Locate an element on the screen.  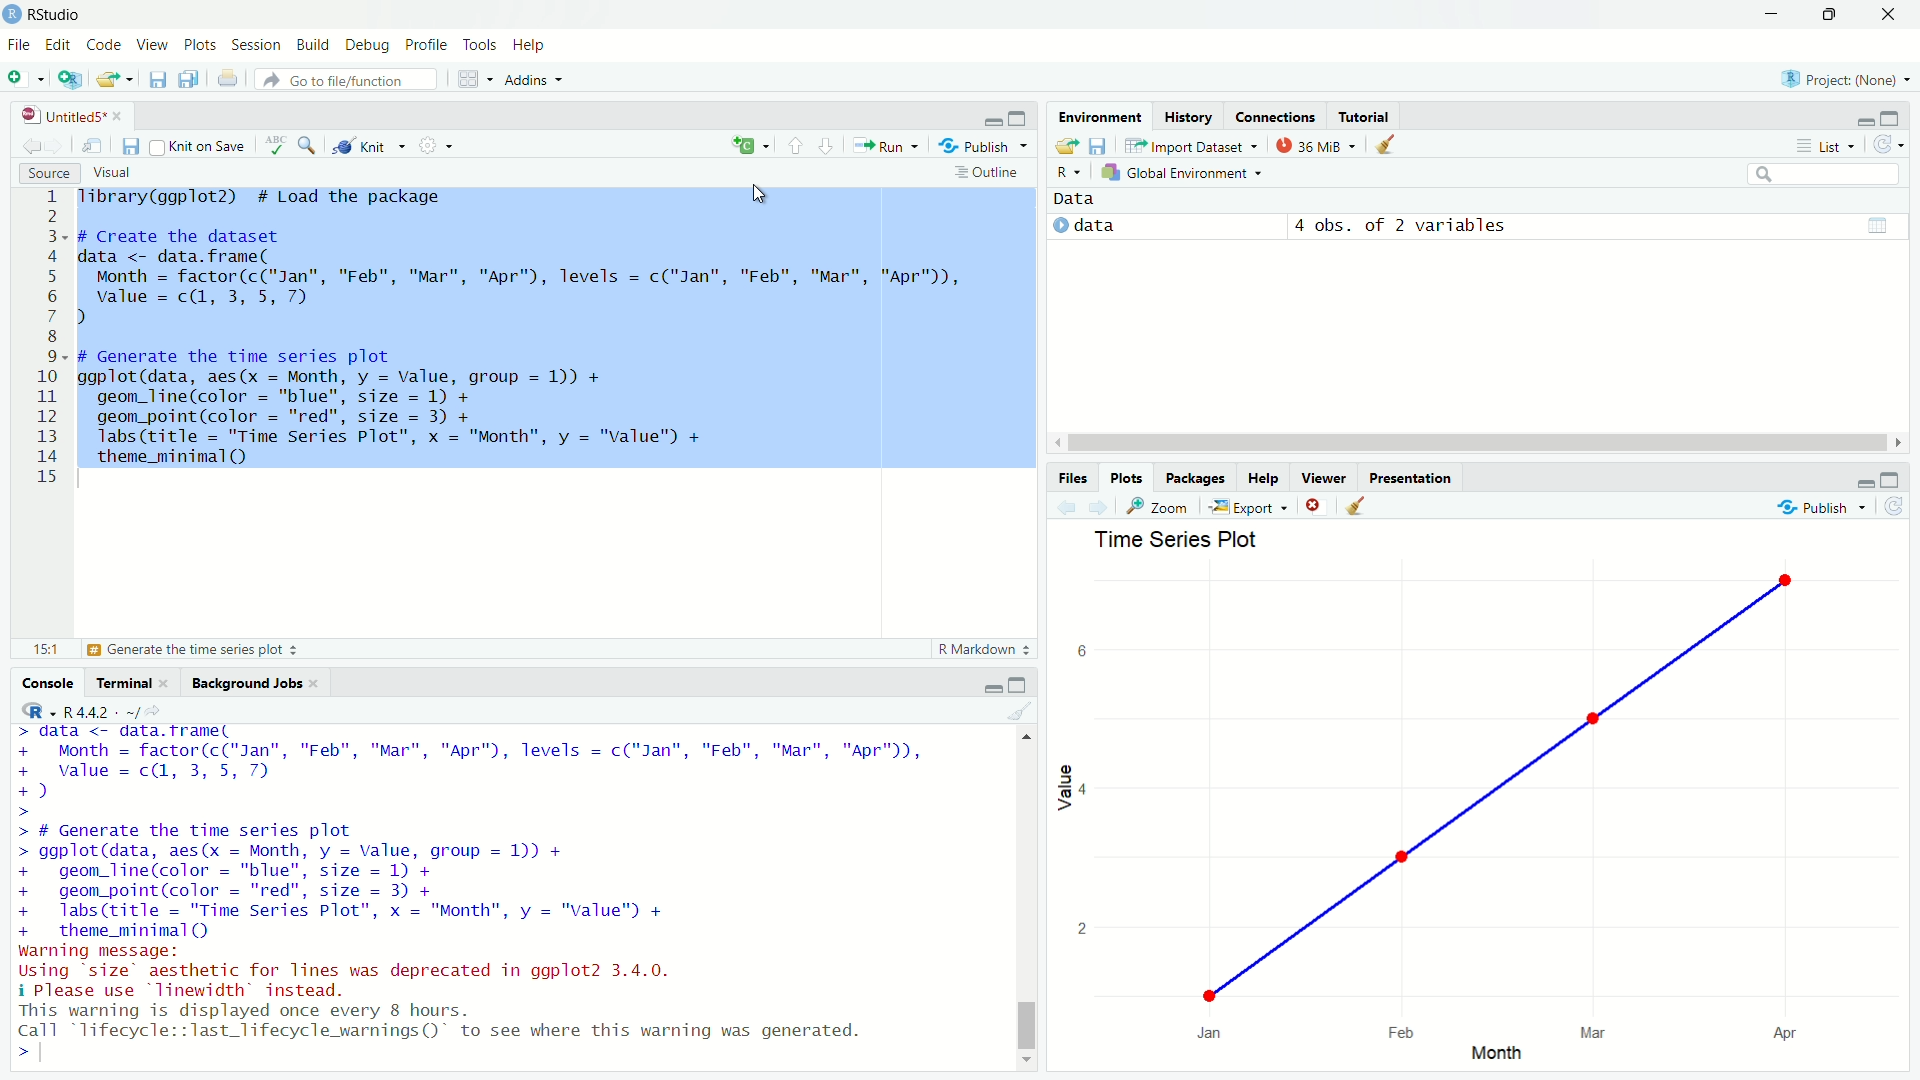
clear console is located at coordinates (1019, 711).